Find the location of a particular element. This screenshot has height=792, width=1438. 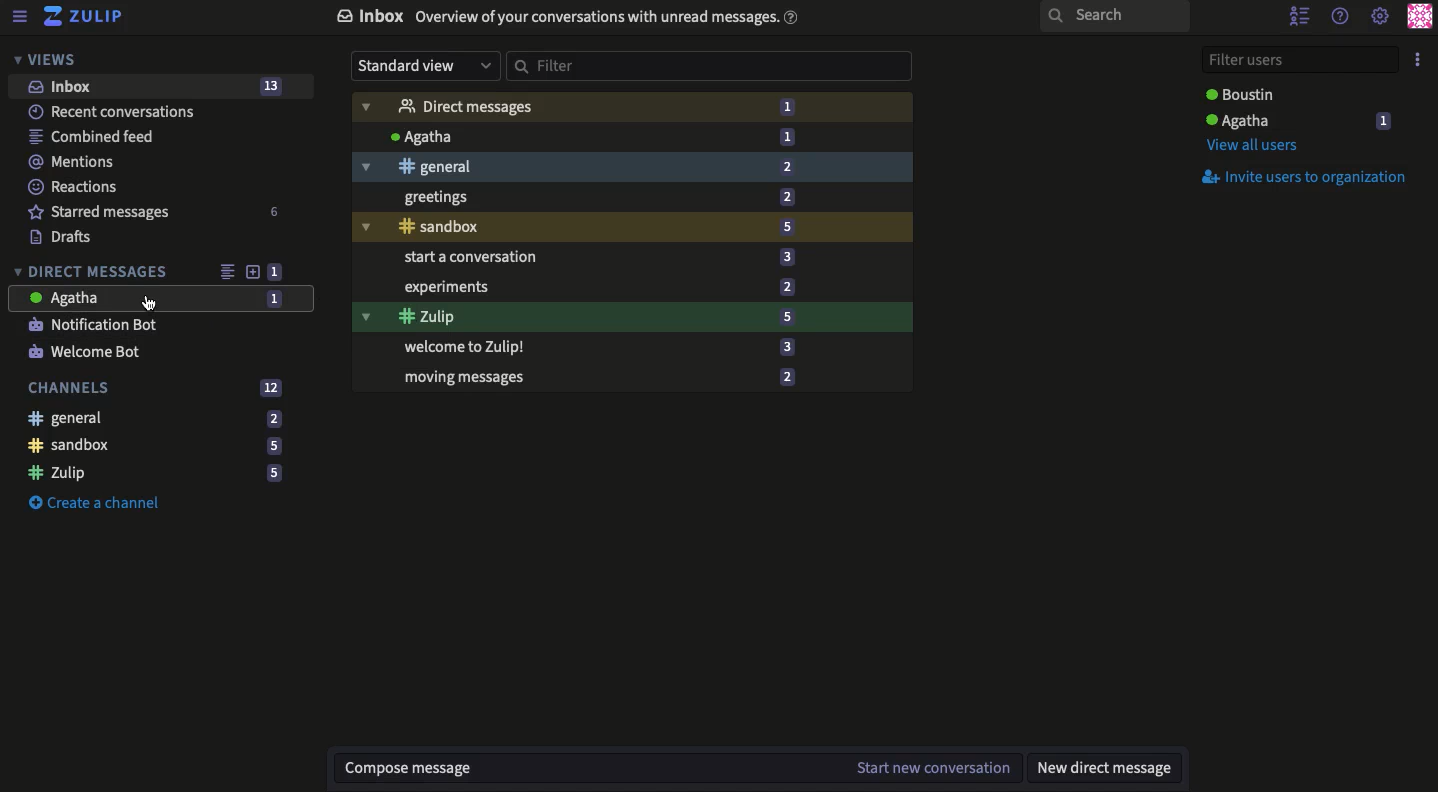

Hide user list is located at coordinates (1299, 17).